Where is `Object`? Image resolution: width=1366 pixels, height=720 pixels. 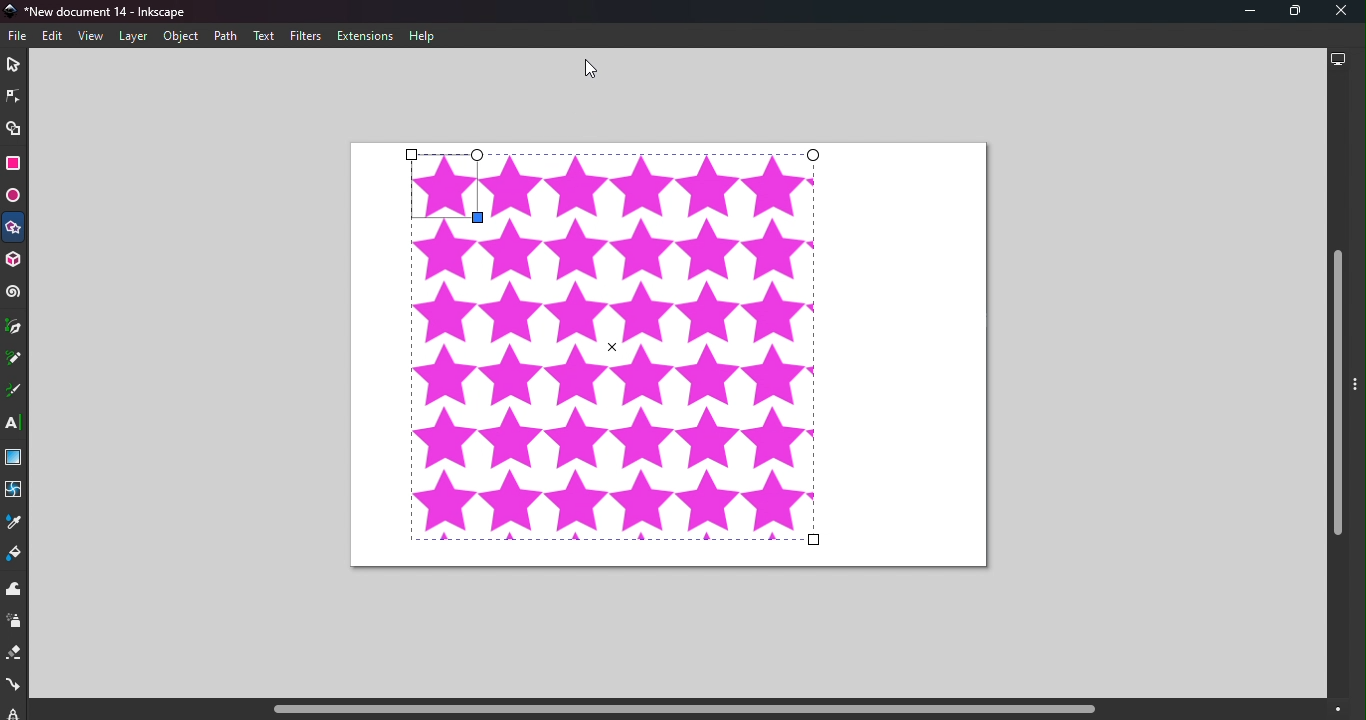
Object is located at coordinates (180, 37).